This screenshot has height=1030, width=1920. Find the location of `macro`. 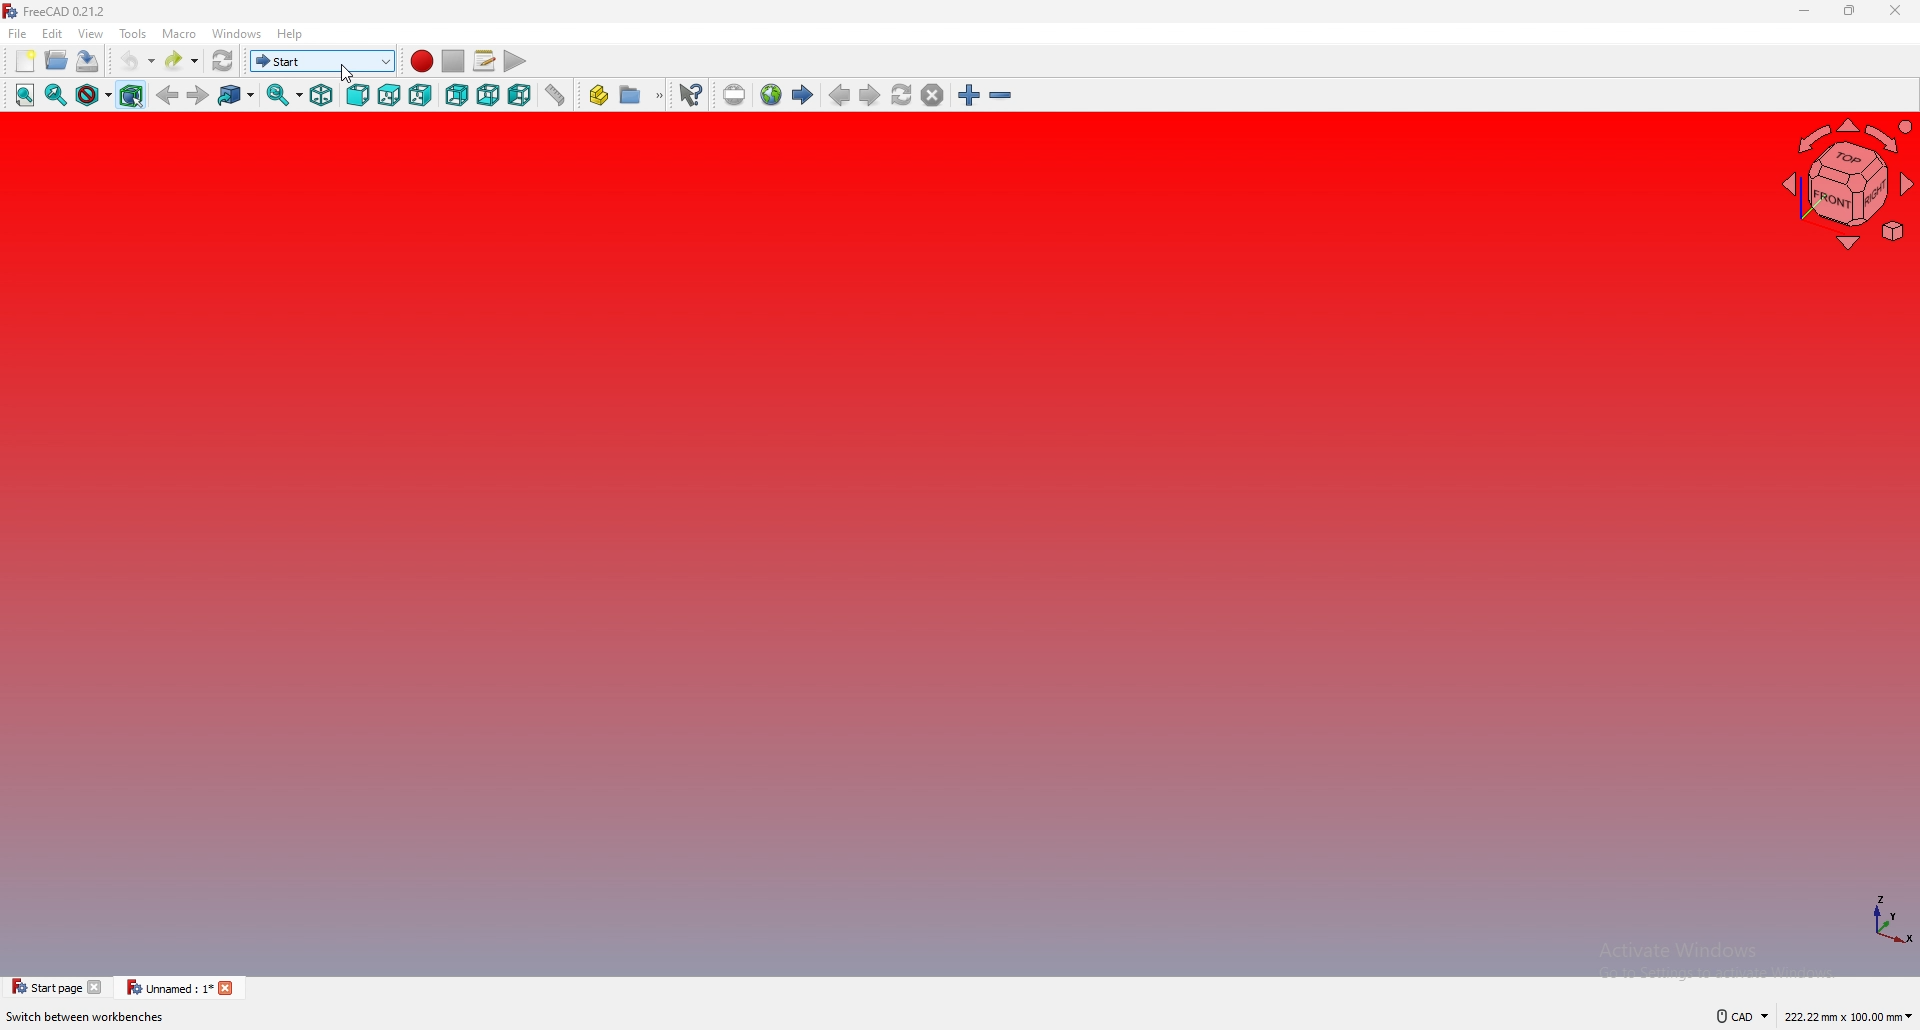

macro is located at coordinates (180, 33).